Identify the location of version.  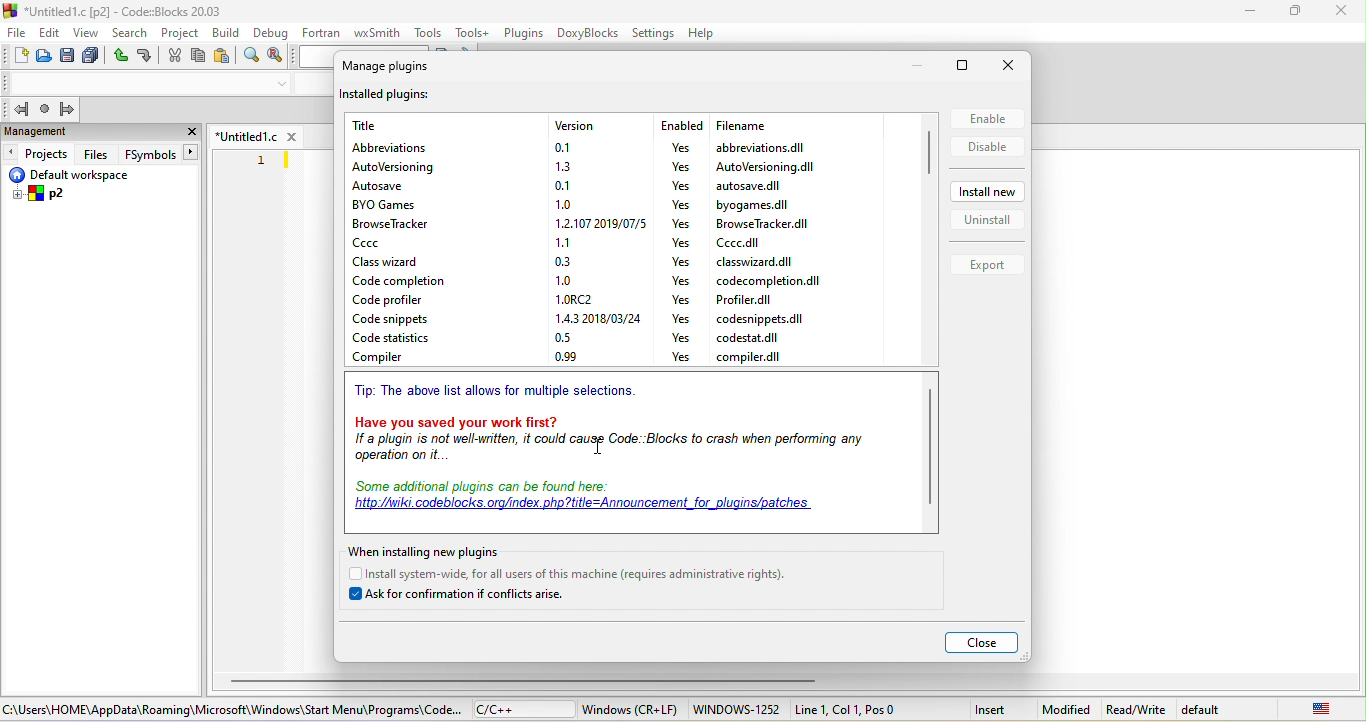
(596, 125).